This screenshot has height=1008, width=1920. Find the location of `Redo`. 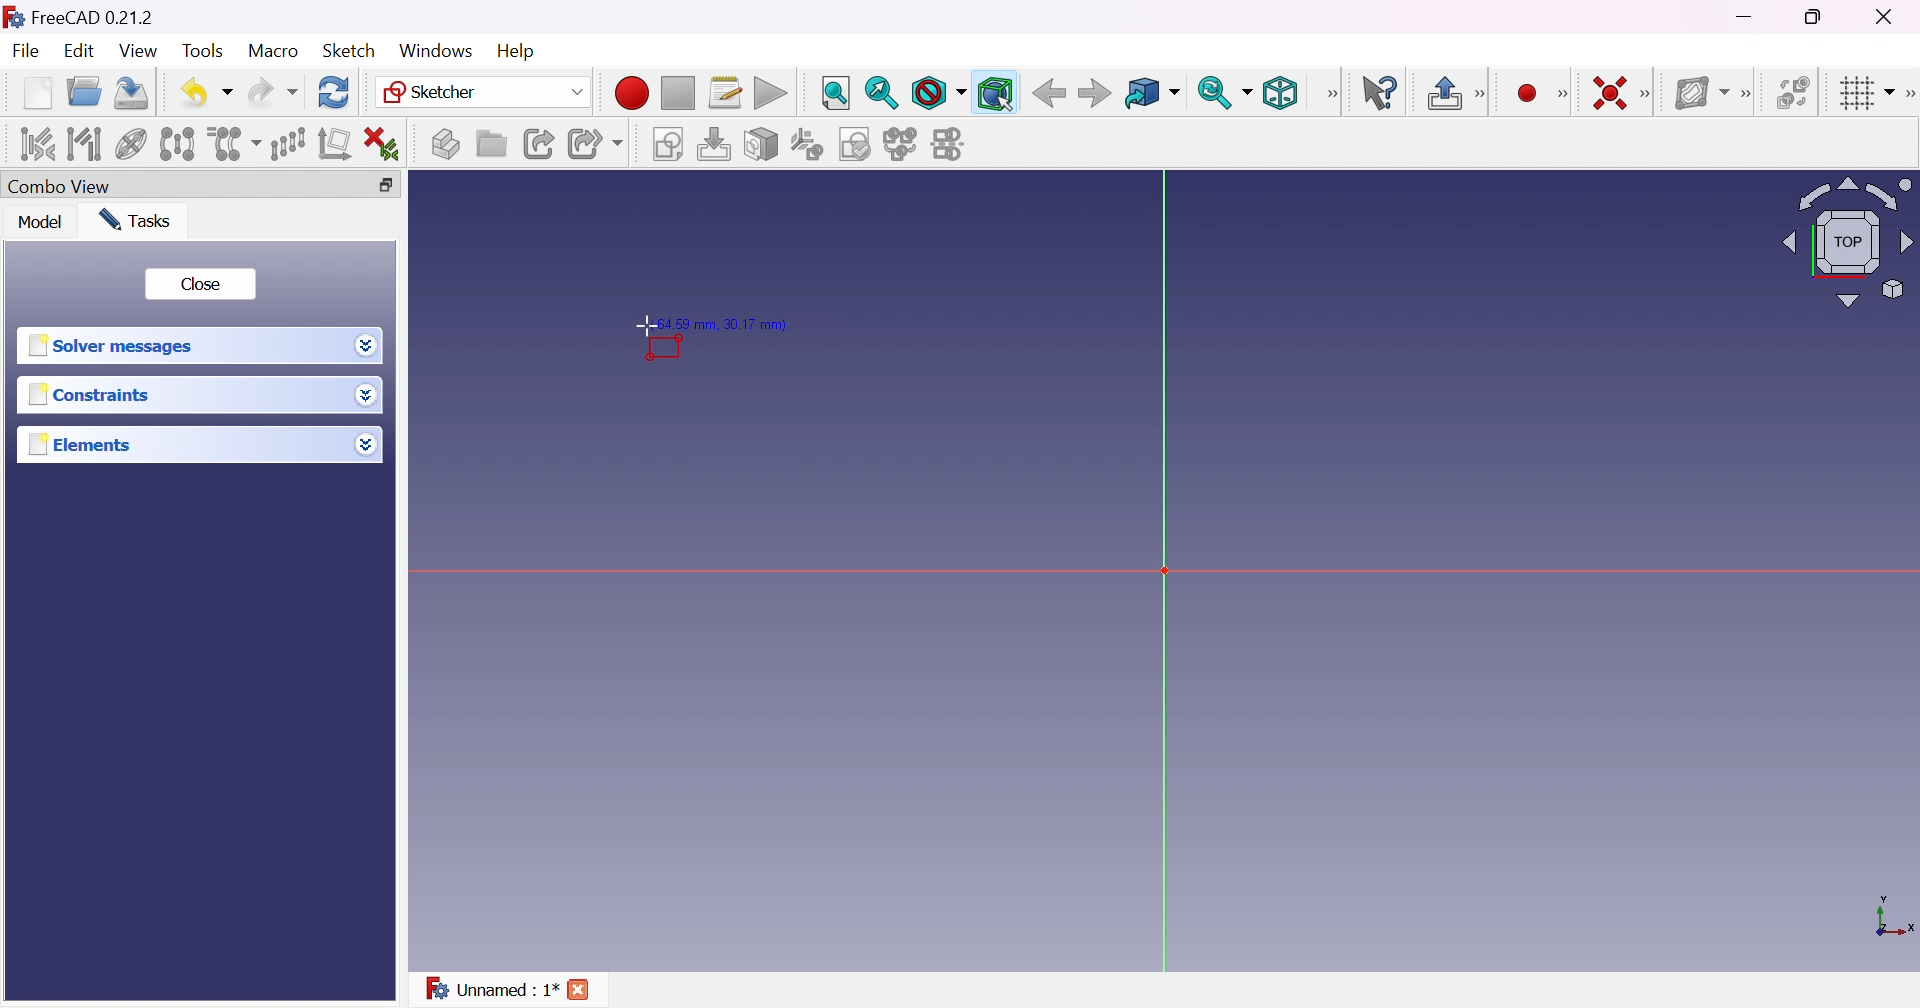

Redo is located at coordinates (274, 94).